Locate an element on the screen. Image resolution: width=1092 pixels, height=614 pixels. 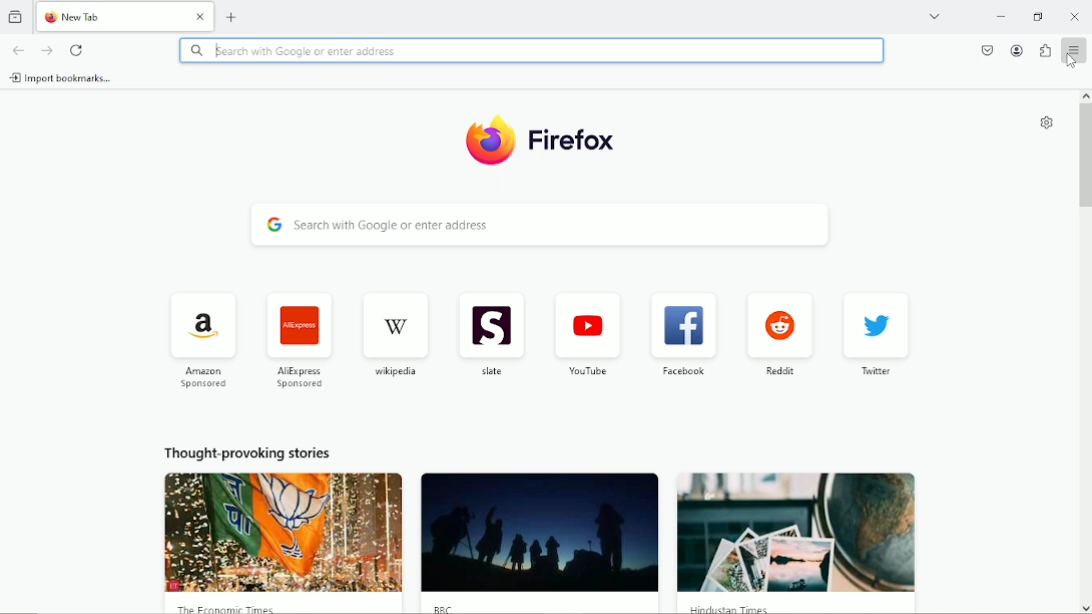
slate is located at coordinates (492, 338).